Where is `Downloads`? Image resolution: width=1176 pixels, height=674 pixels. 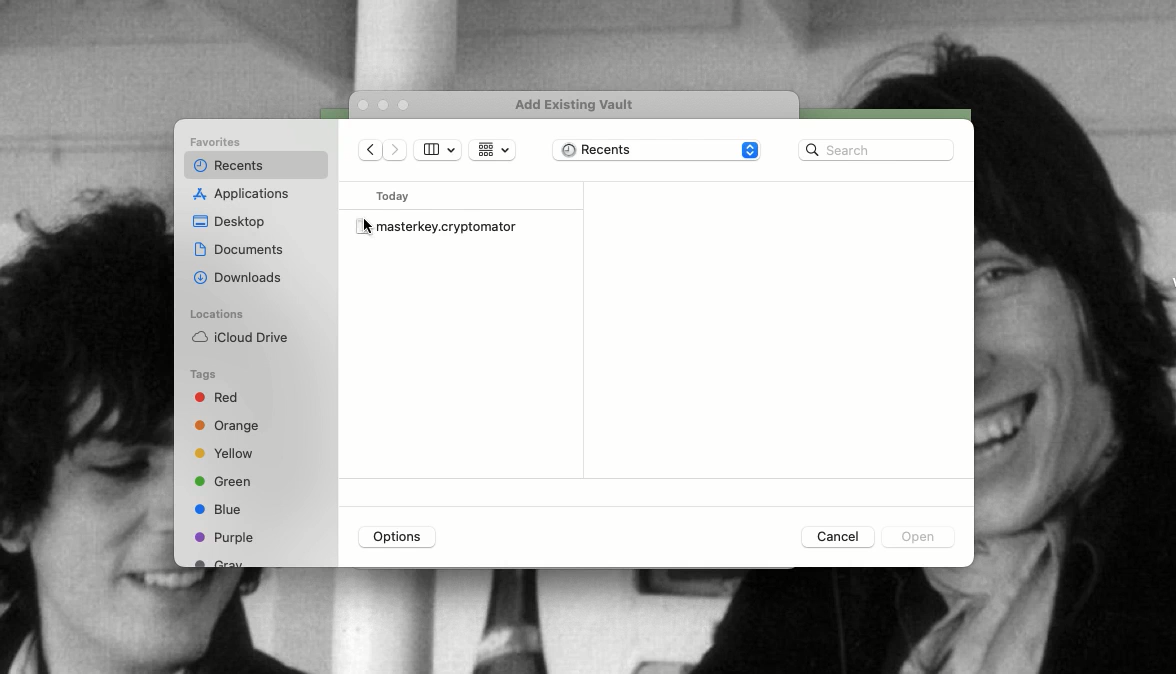 Downloads is located at coordinates (240, 276).